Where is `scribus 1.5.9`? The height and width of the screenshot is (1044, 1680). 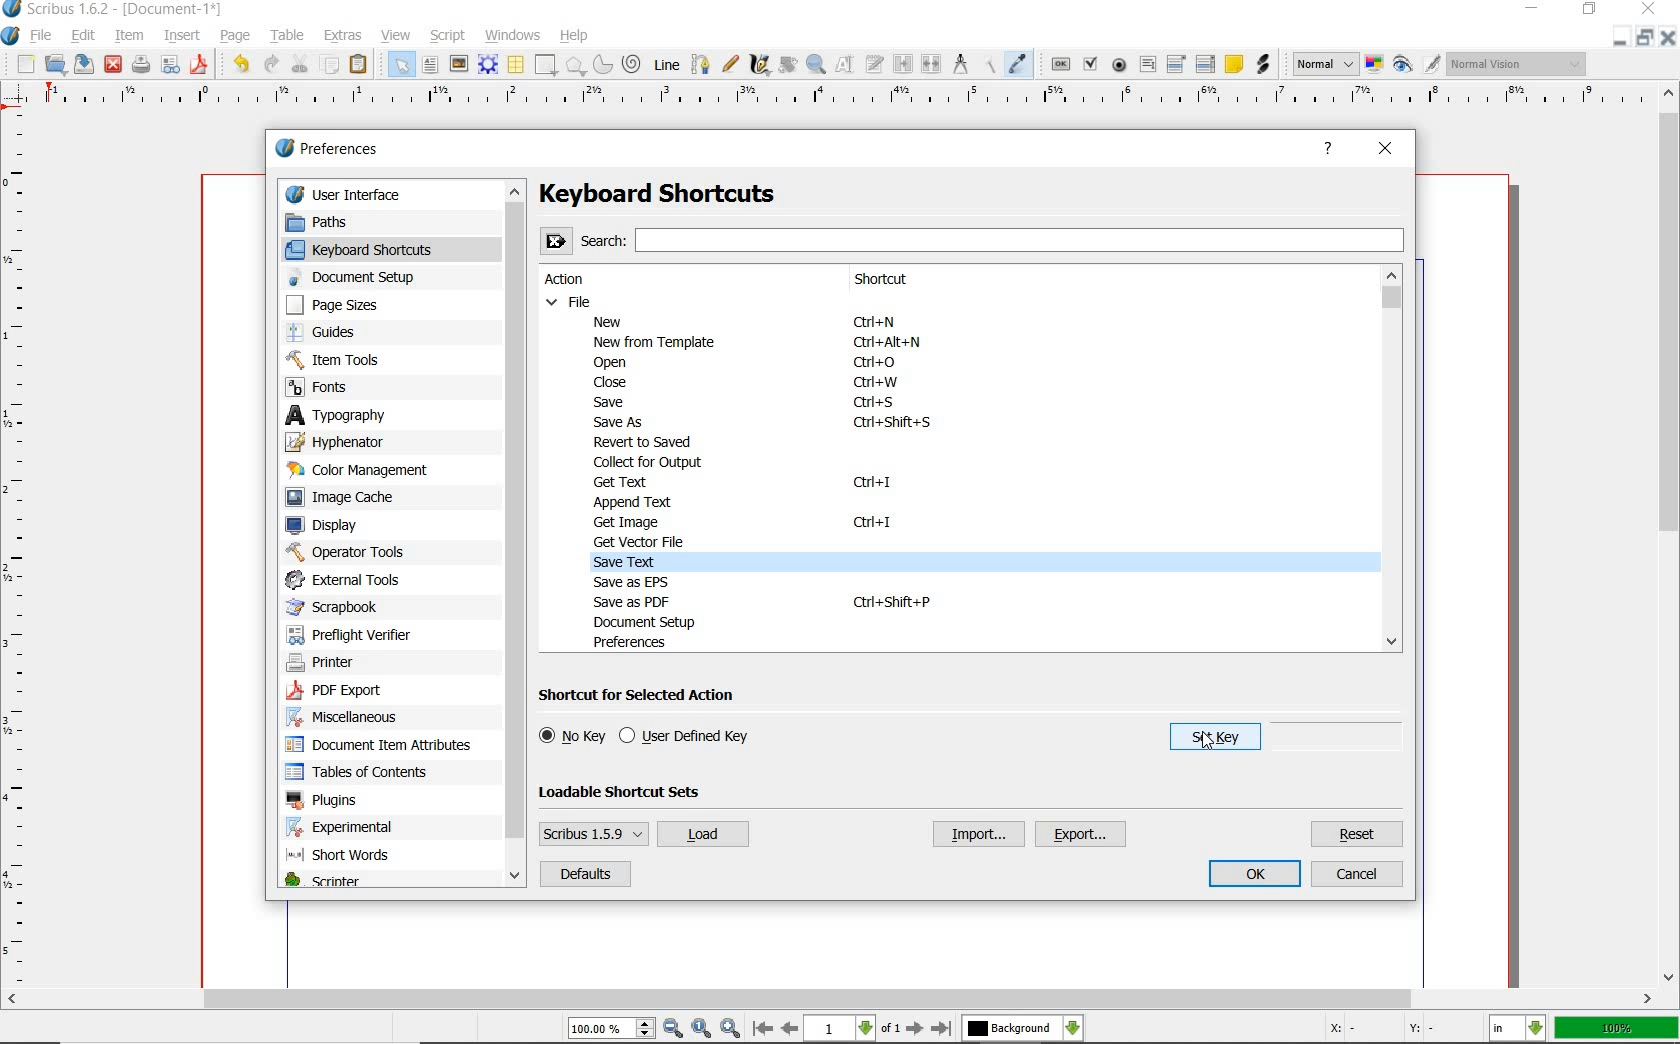
scribus 1.5.9 is located at coordinates (592, 833).